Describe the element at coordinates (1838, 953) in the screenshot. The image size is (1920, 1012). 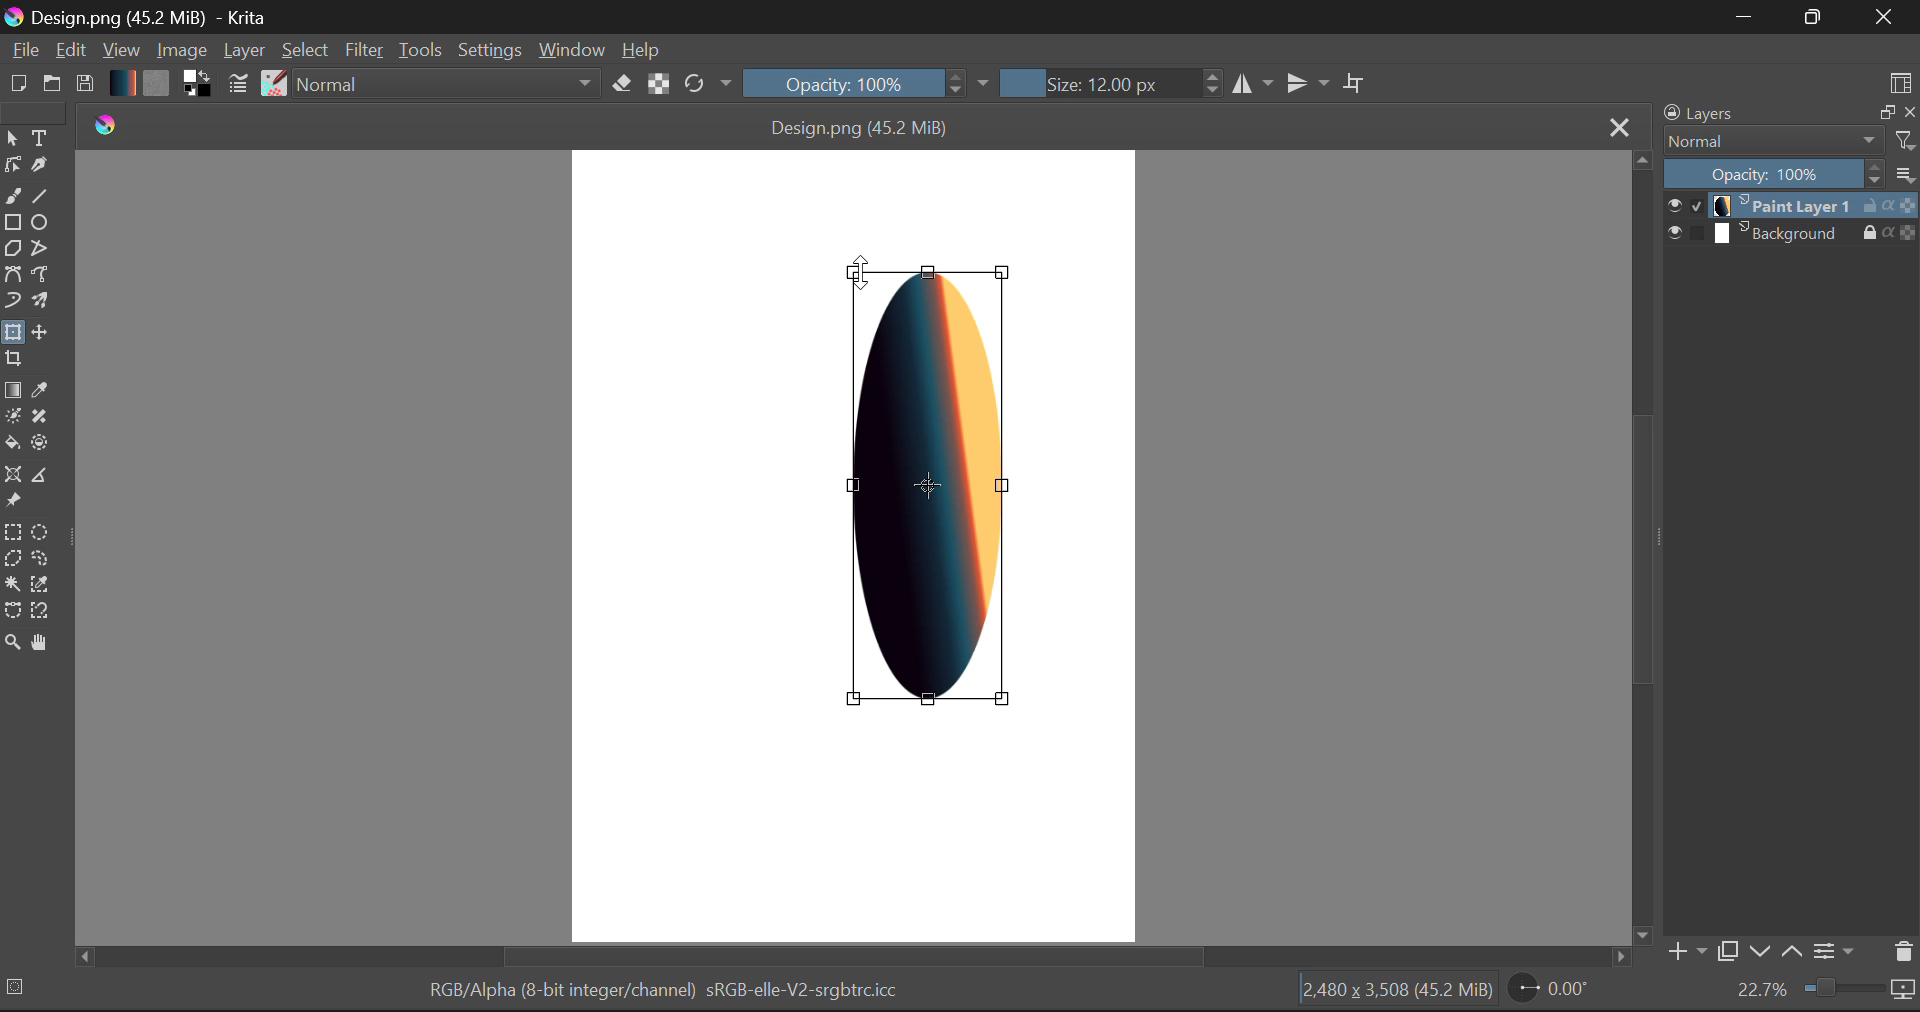
I see `Settings` at that location.